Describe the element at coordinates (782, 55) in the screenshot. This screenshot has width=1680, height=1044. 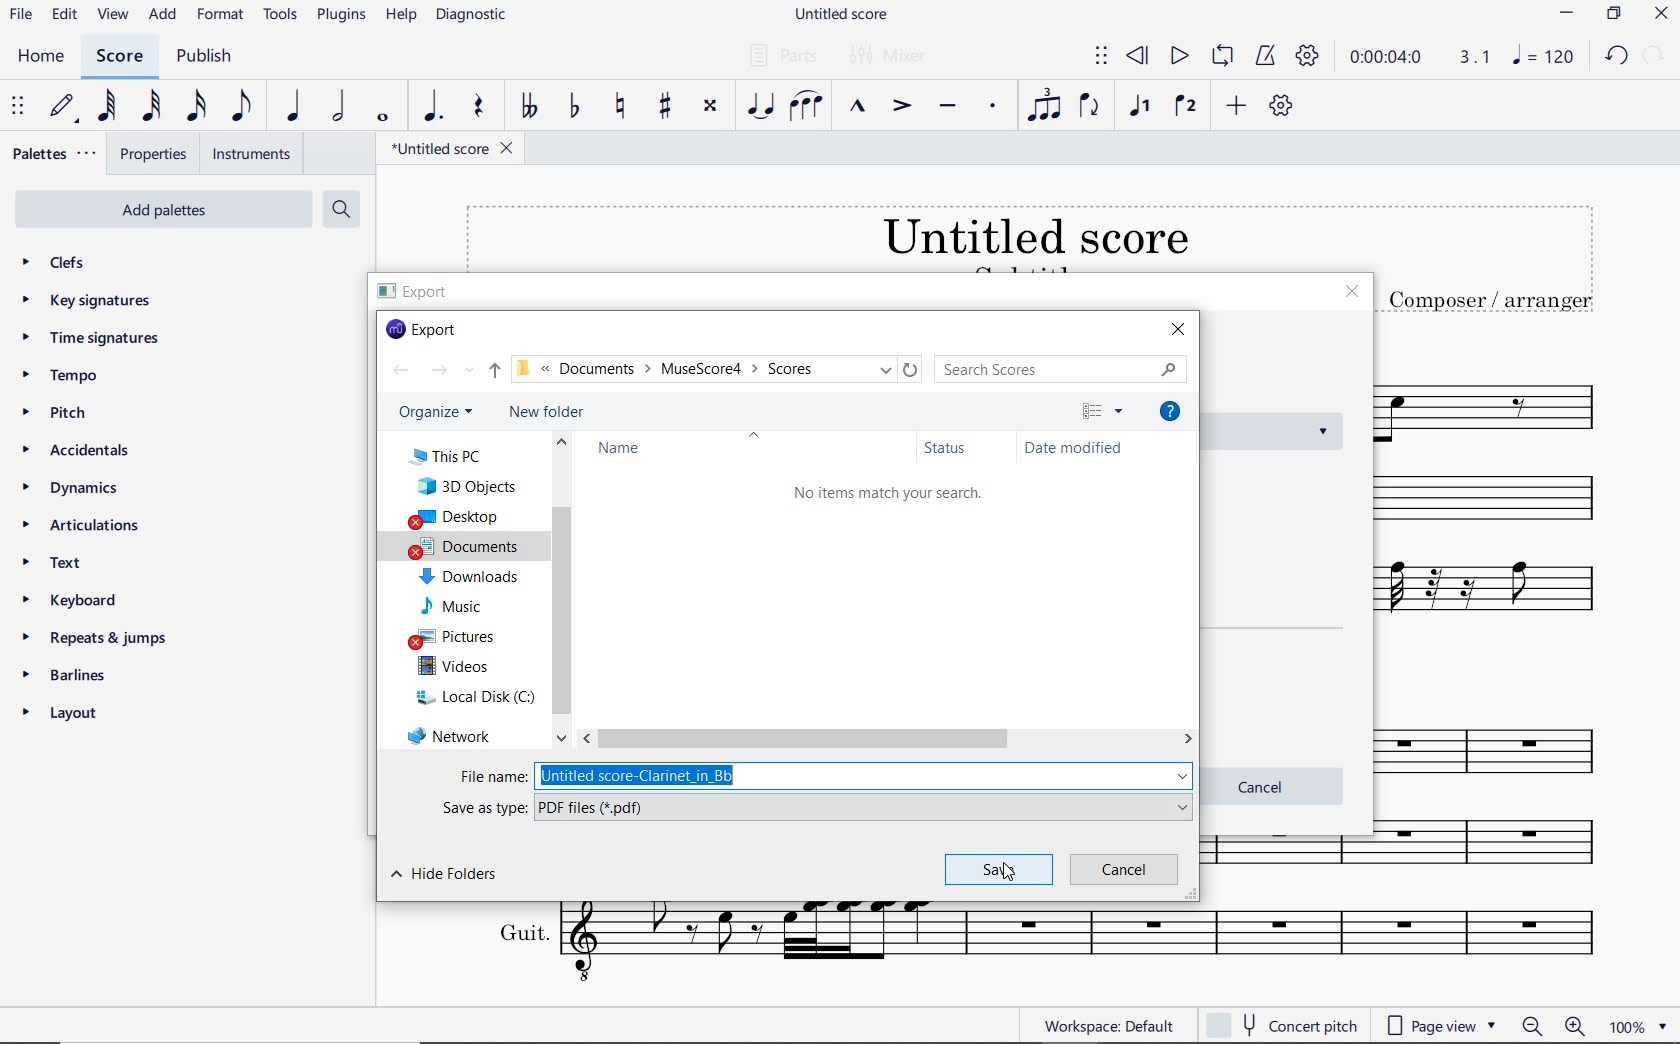
I see `PARTS` at that location.